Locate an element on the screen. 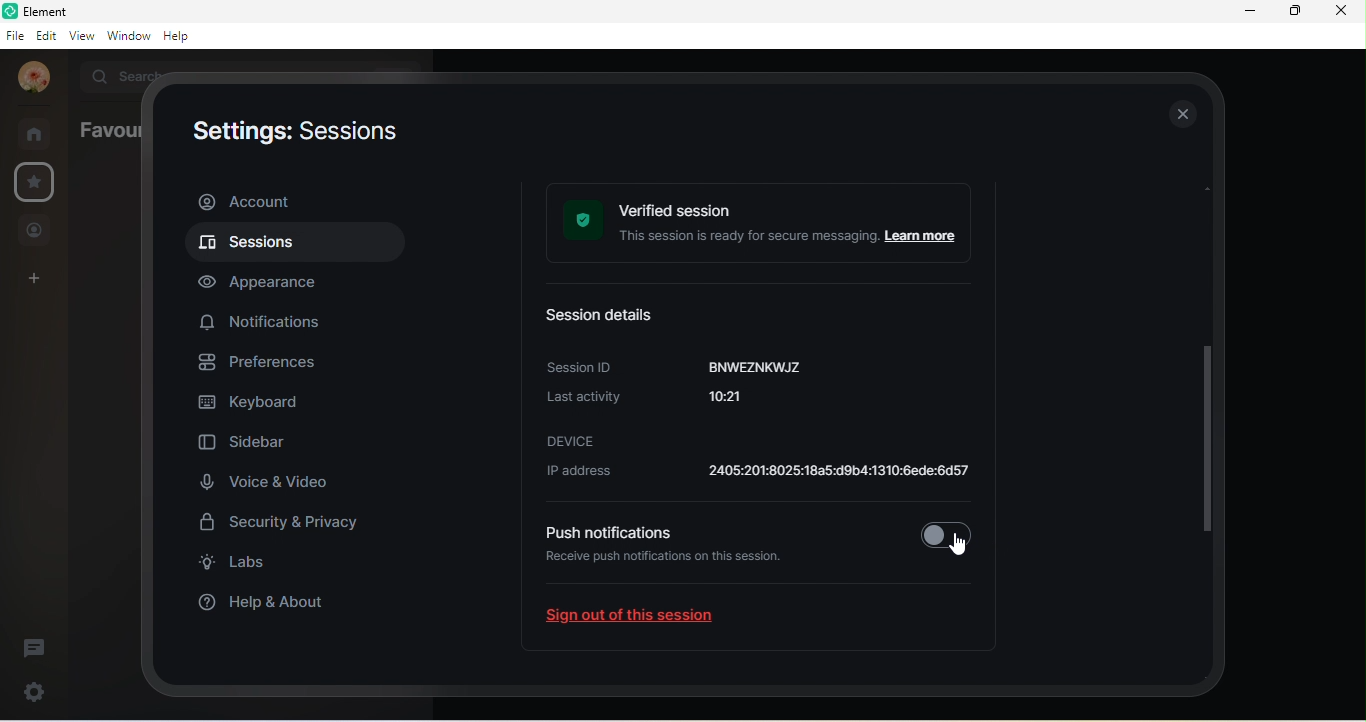 The height and width of the screenshot is (722, 1366). session id: BNWEZNKWJZ is located at coordinates (679, 366).